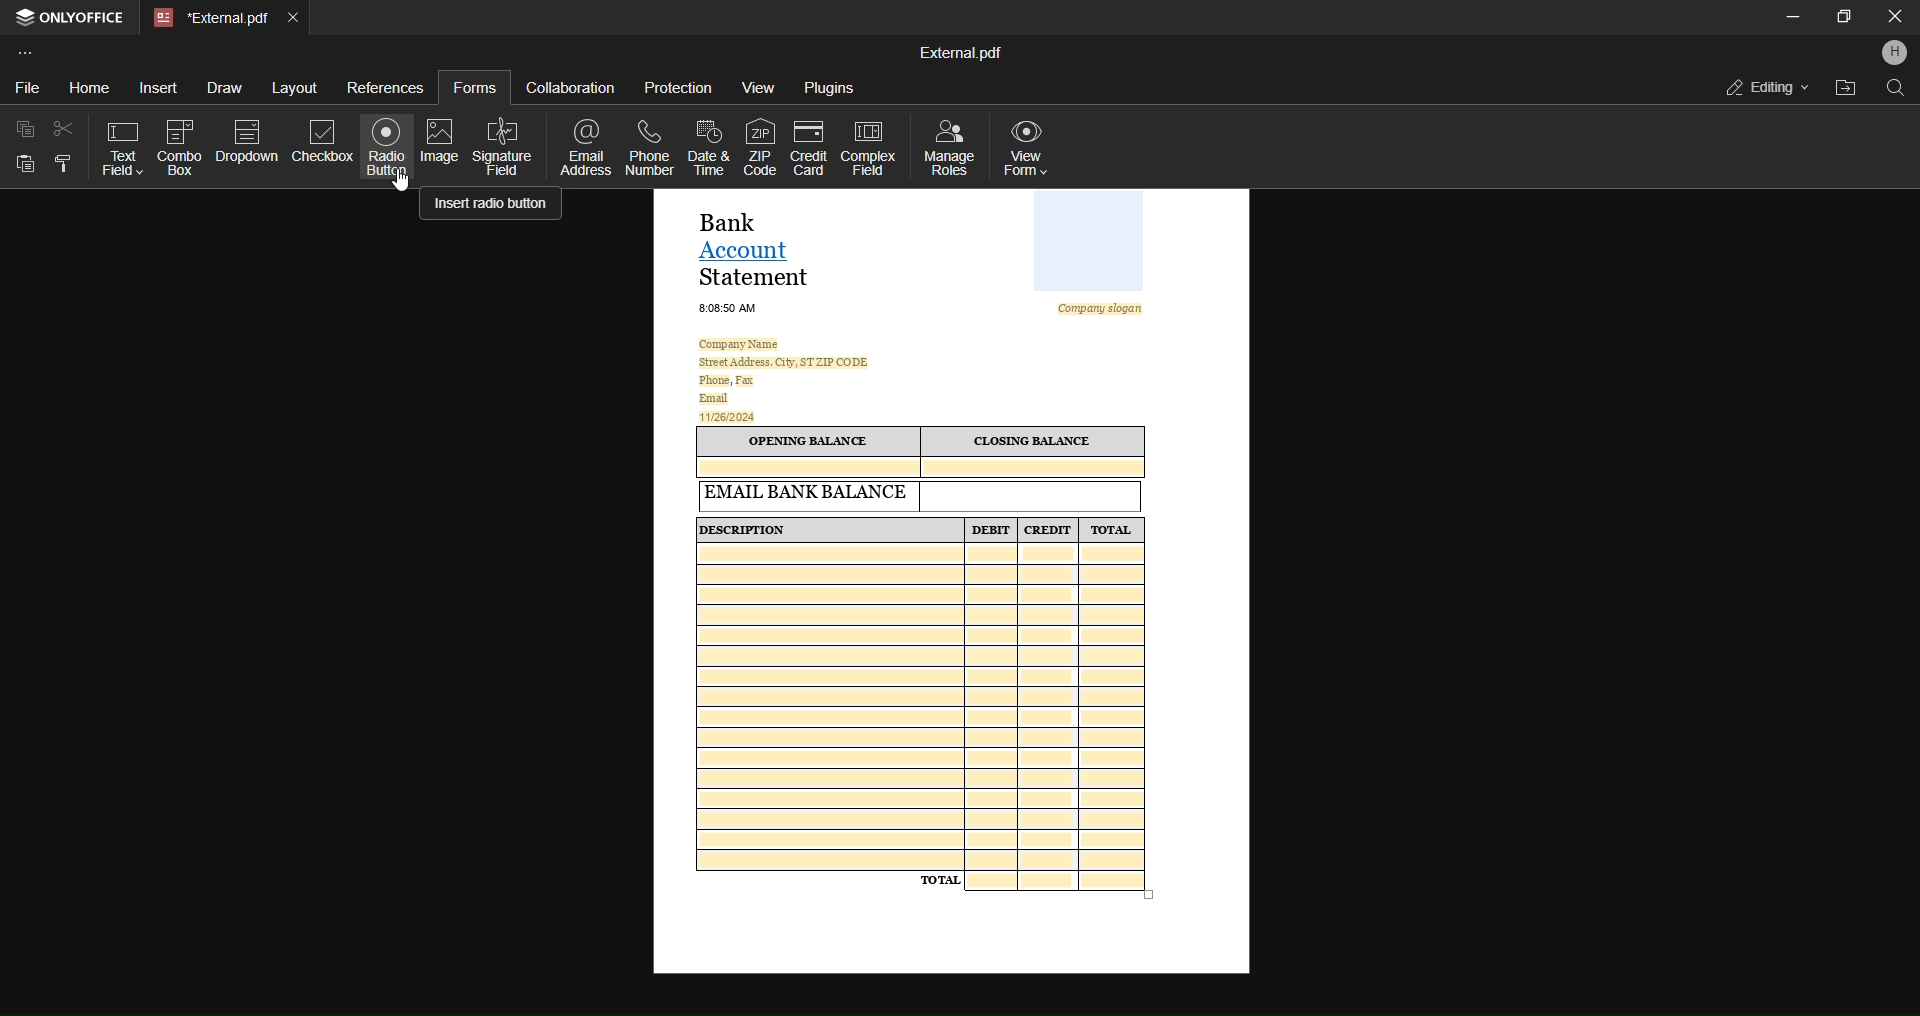  What do you see at coordinates (1841, 89) in the screenshot?
I see `open file location` at bounding box center [1841, 89].